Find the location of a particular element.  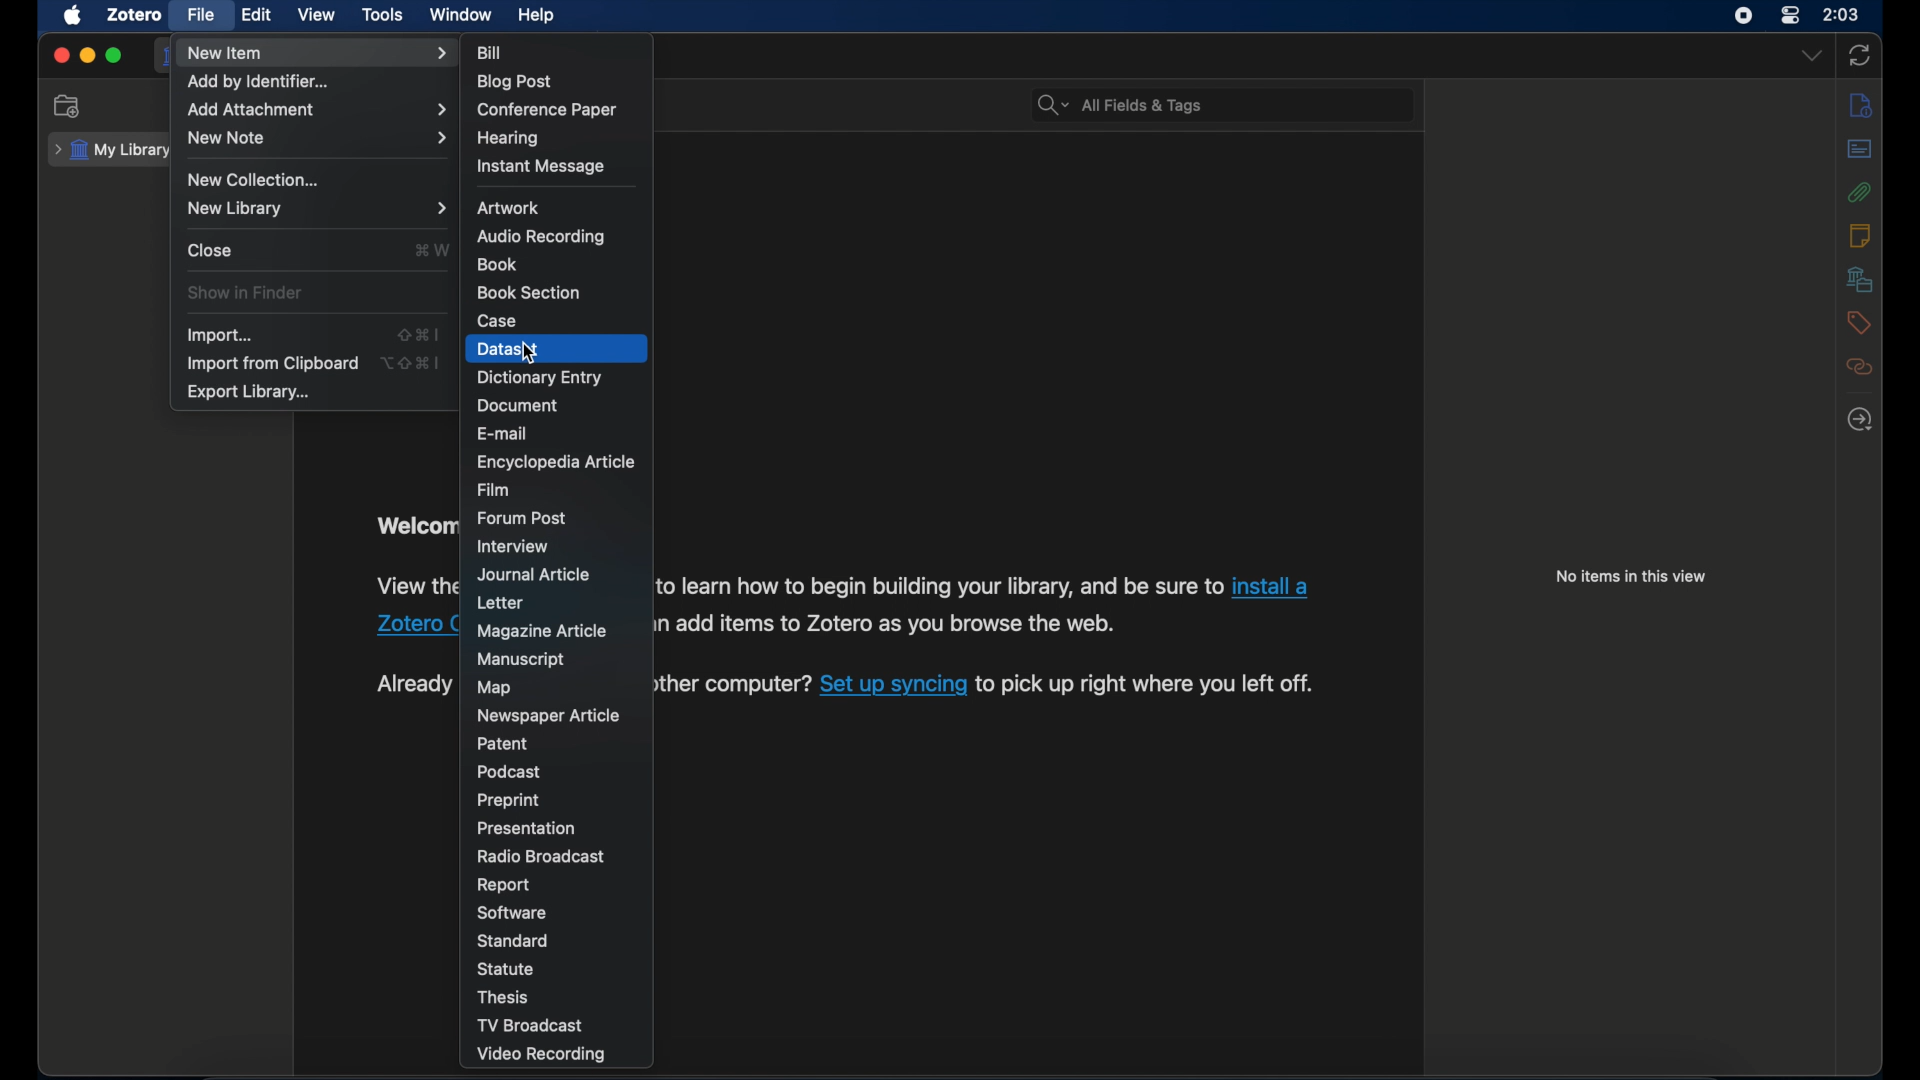

obscure text is located at coordinates (412, 684).